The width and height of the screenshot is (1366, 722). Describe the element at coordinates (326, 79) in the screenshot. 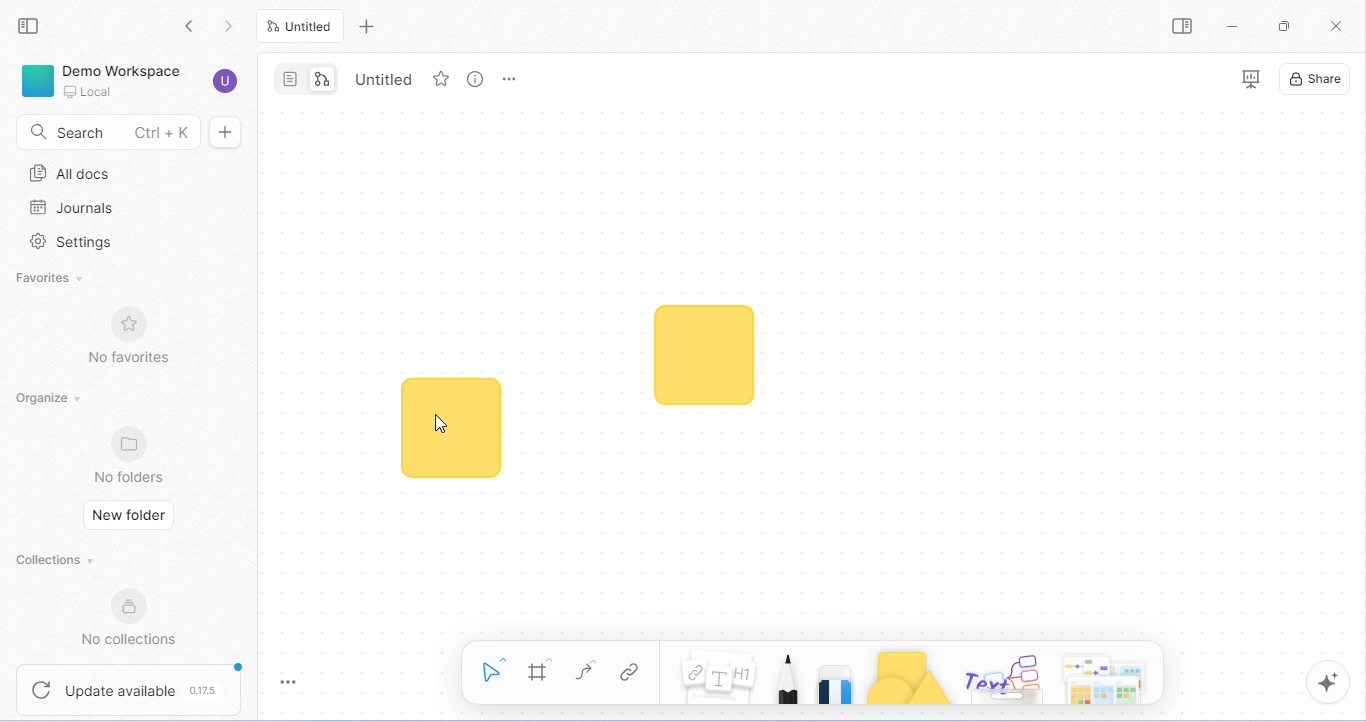

I see `edgeless mode` at that location.